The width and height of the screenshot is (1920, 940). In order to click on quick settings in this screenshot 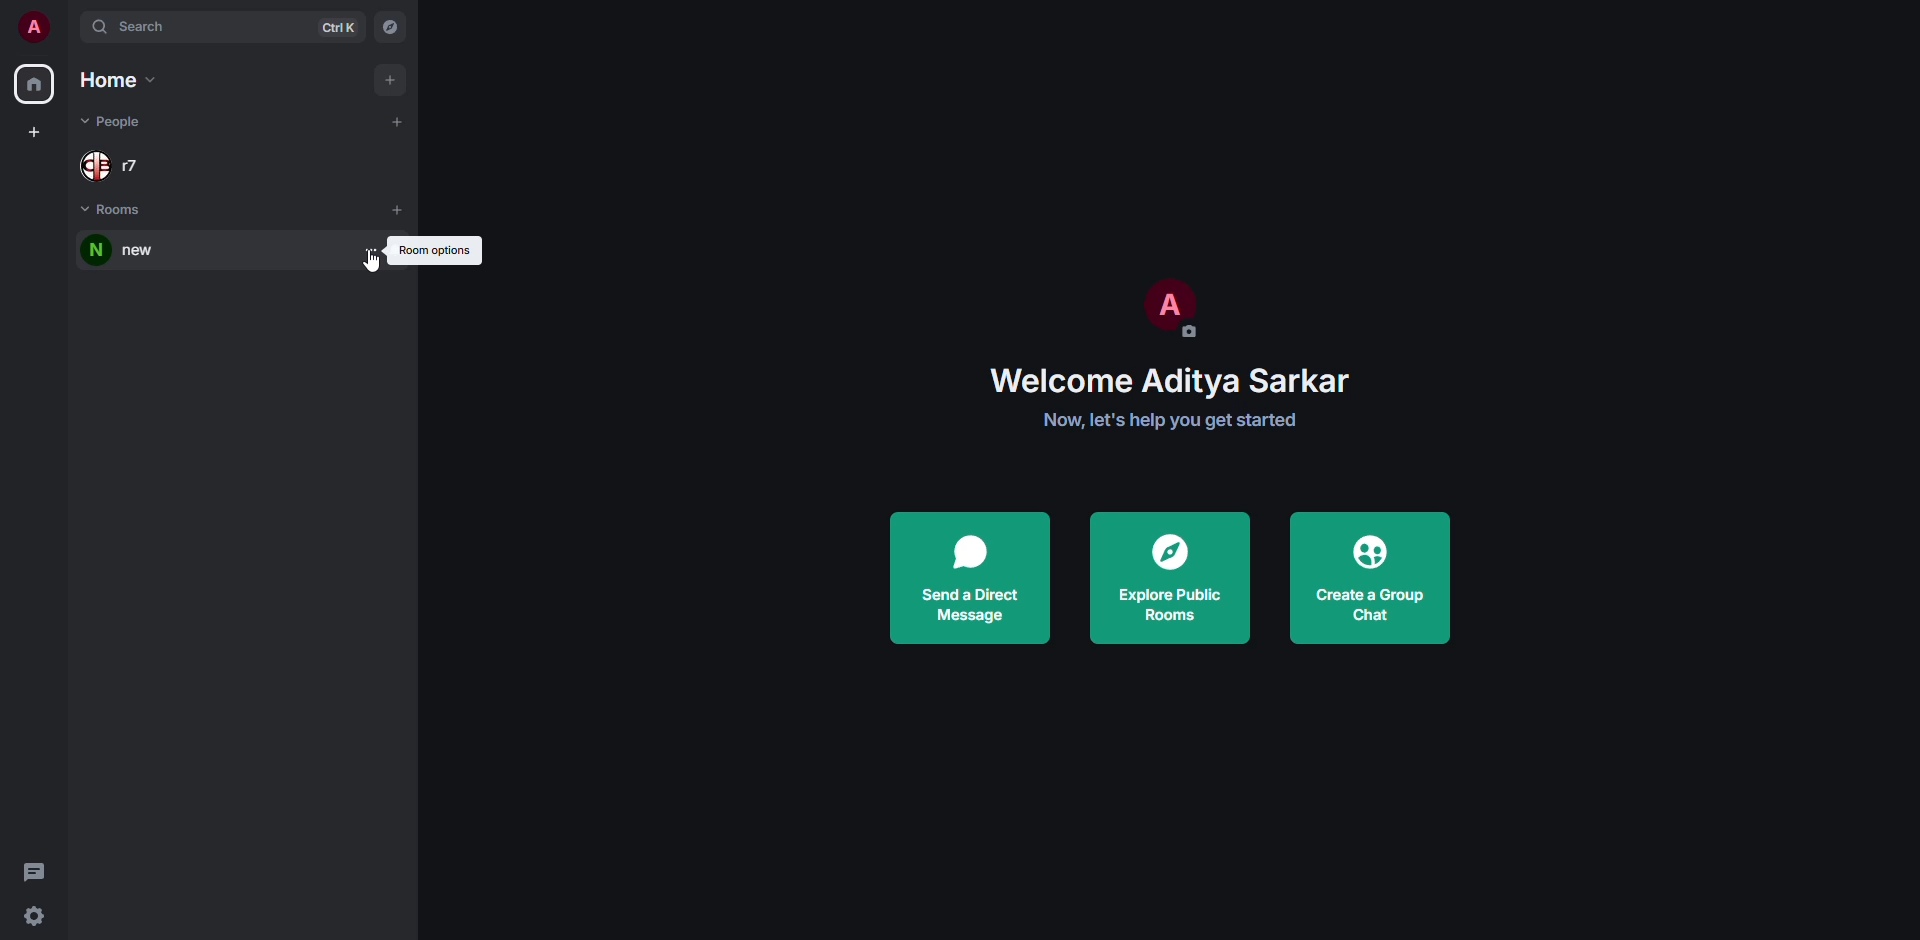, I will do `click(34, 918)`.